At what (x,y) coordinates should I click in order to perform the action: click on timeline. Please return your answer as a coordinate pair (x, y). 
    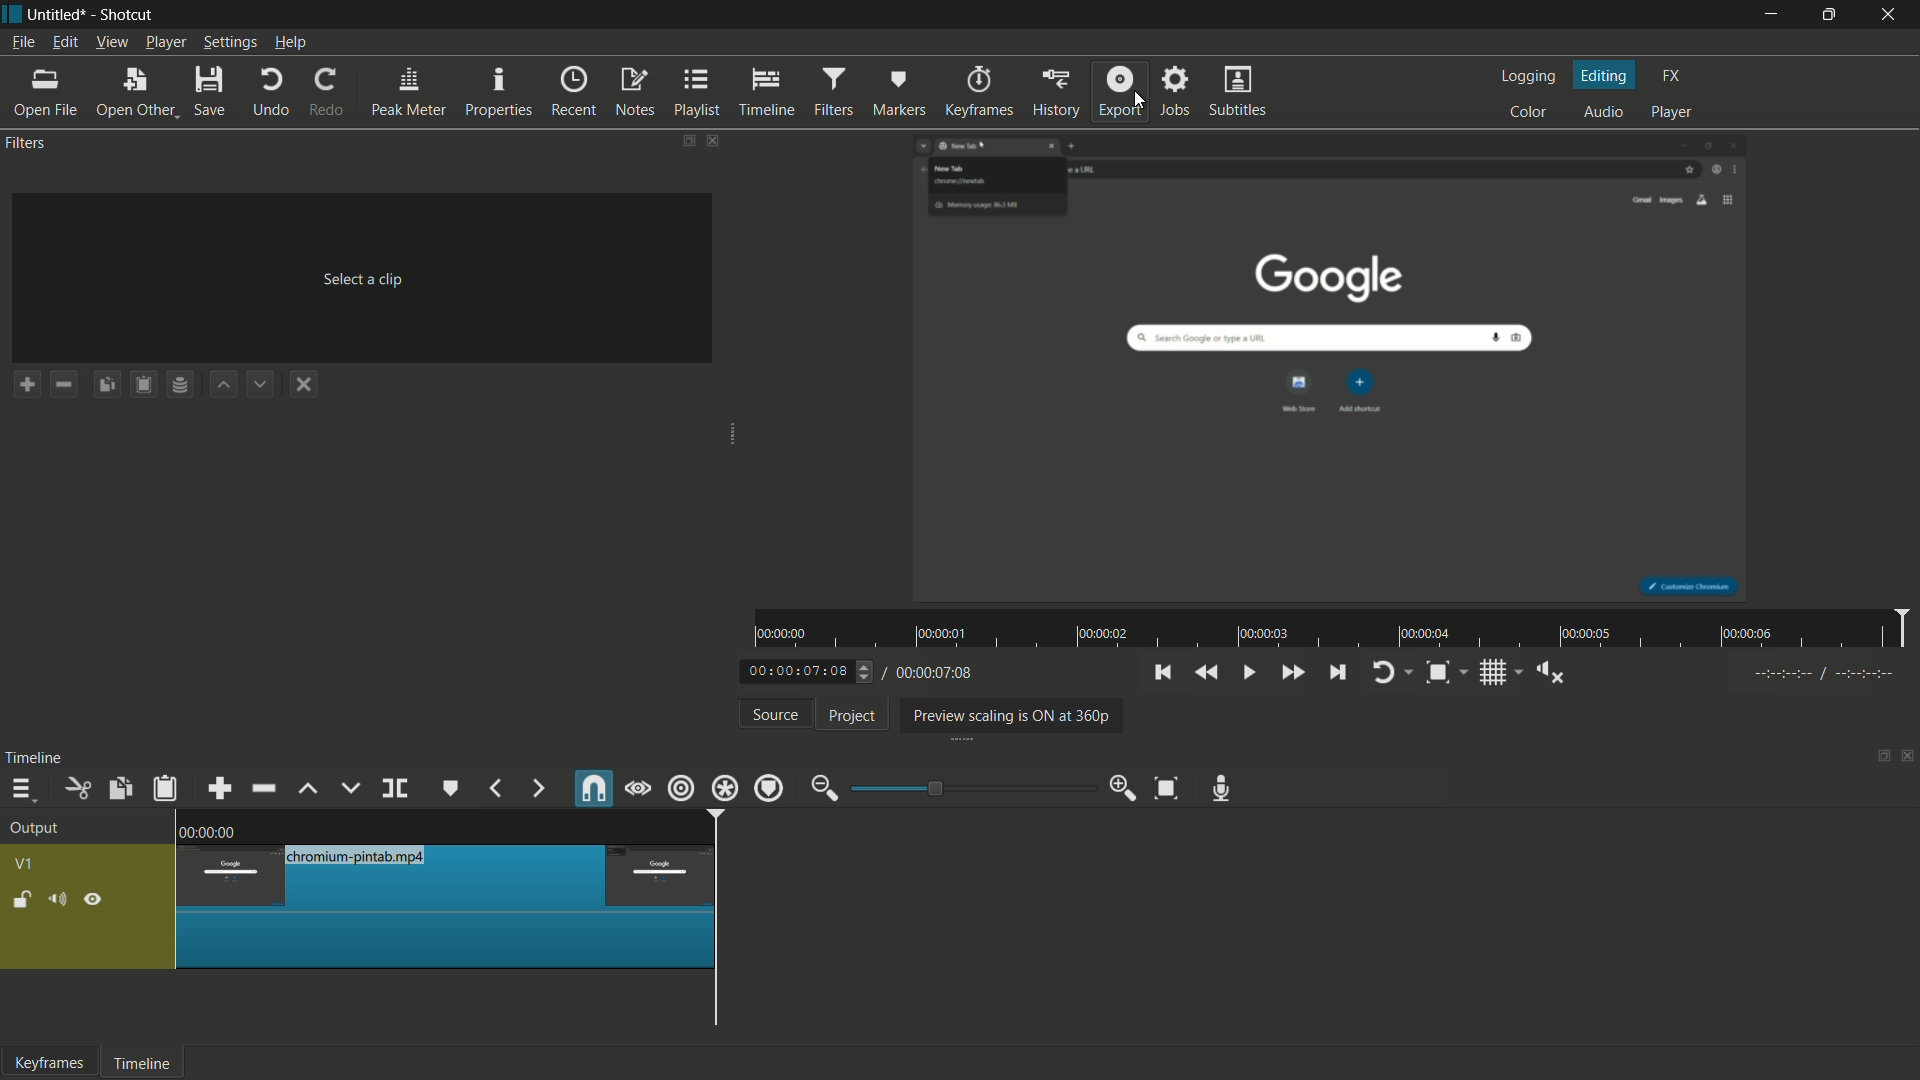
    Looking at the image, I should click on (767, 92).